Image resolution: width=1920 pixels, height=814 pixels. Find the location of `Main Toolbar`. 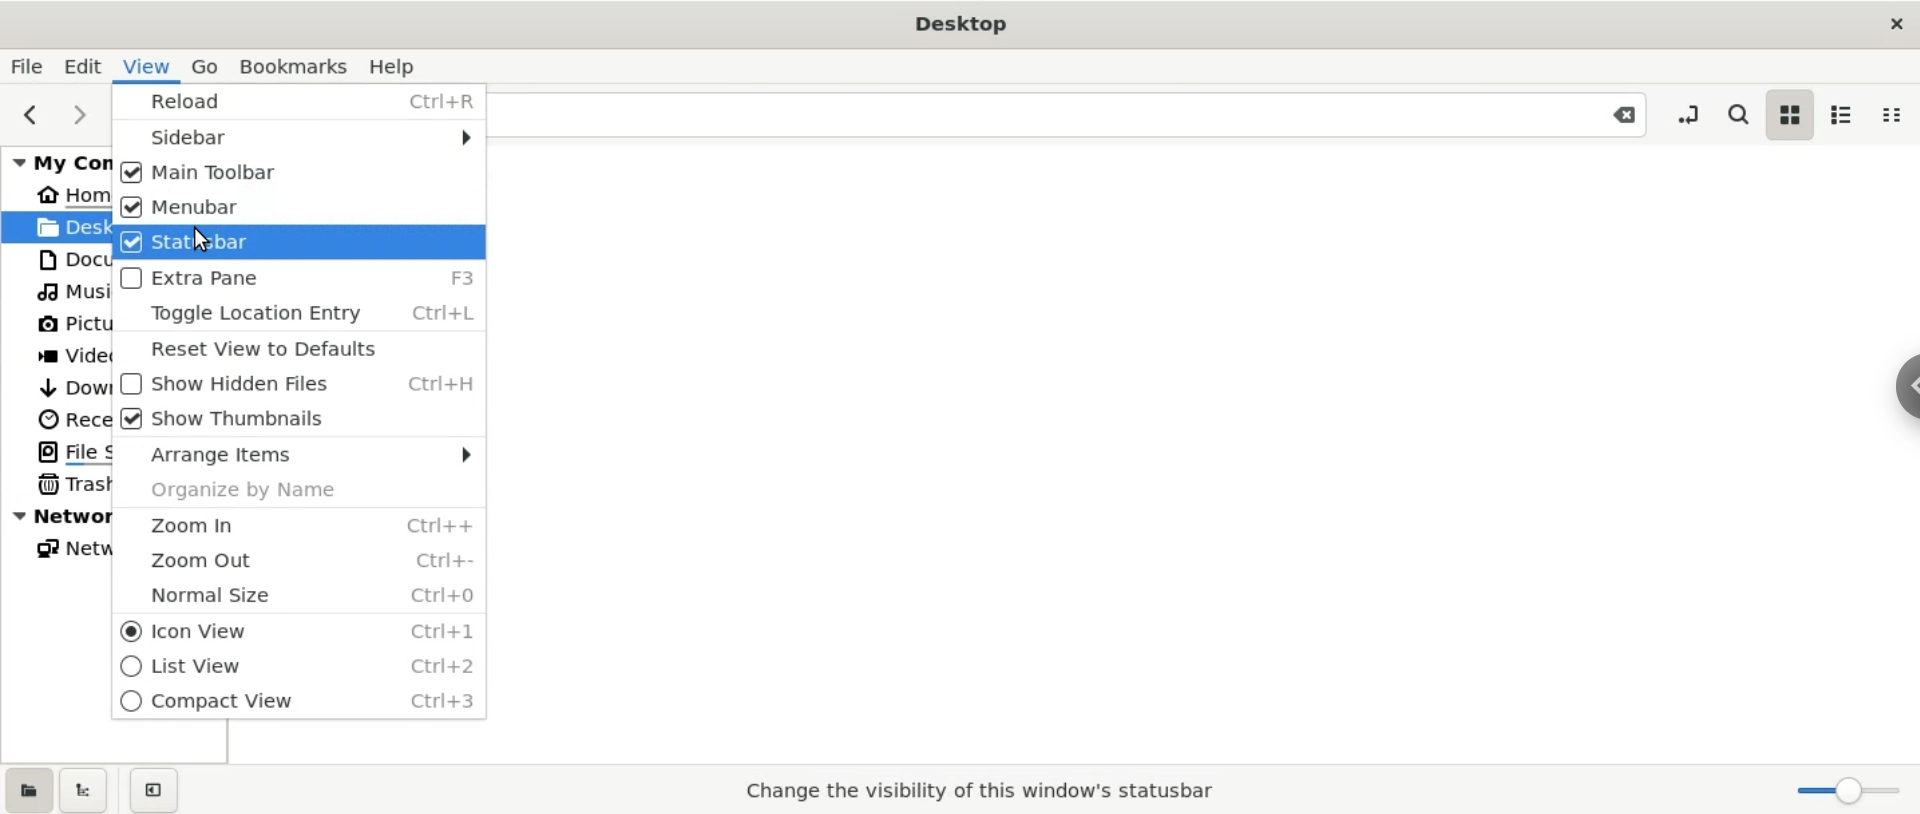

Main Toolbar is located at coordinates (295, 172).